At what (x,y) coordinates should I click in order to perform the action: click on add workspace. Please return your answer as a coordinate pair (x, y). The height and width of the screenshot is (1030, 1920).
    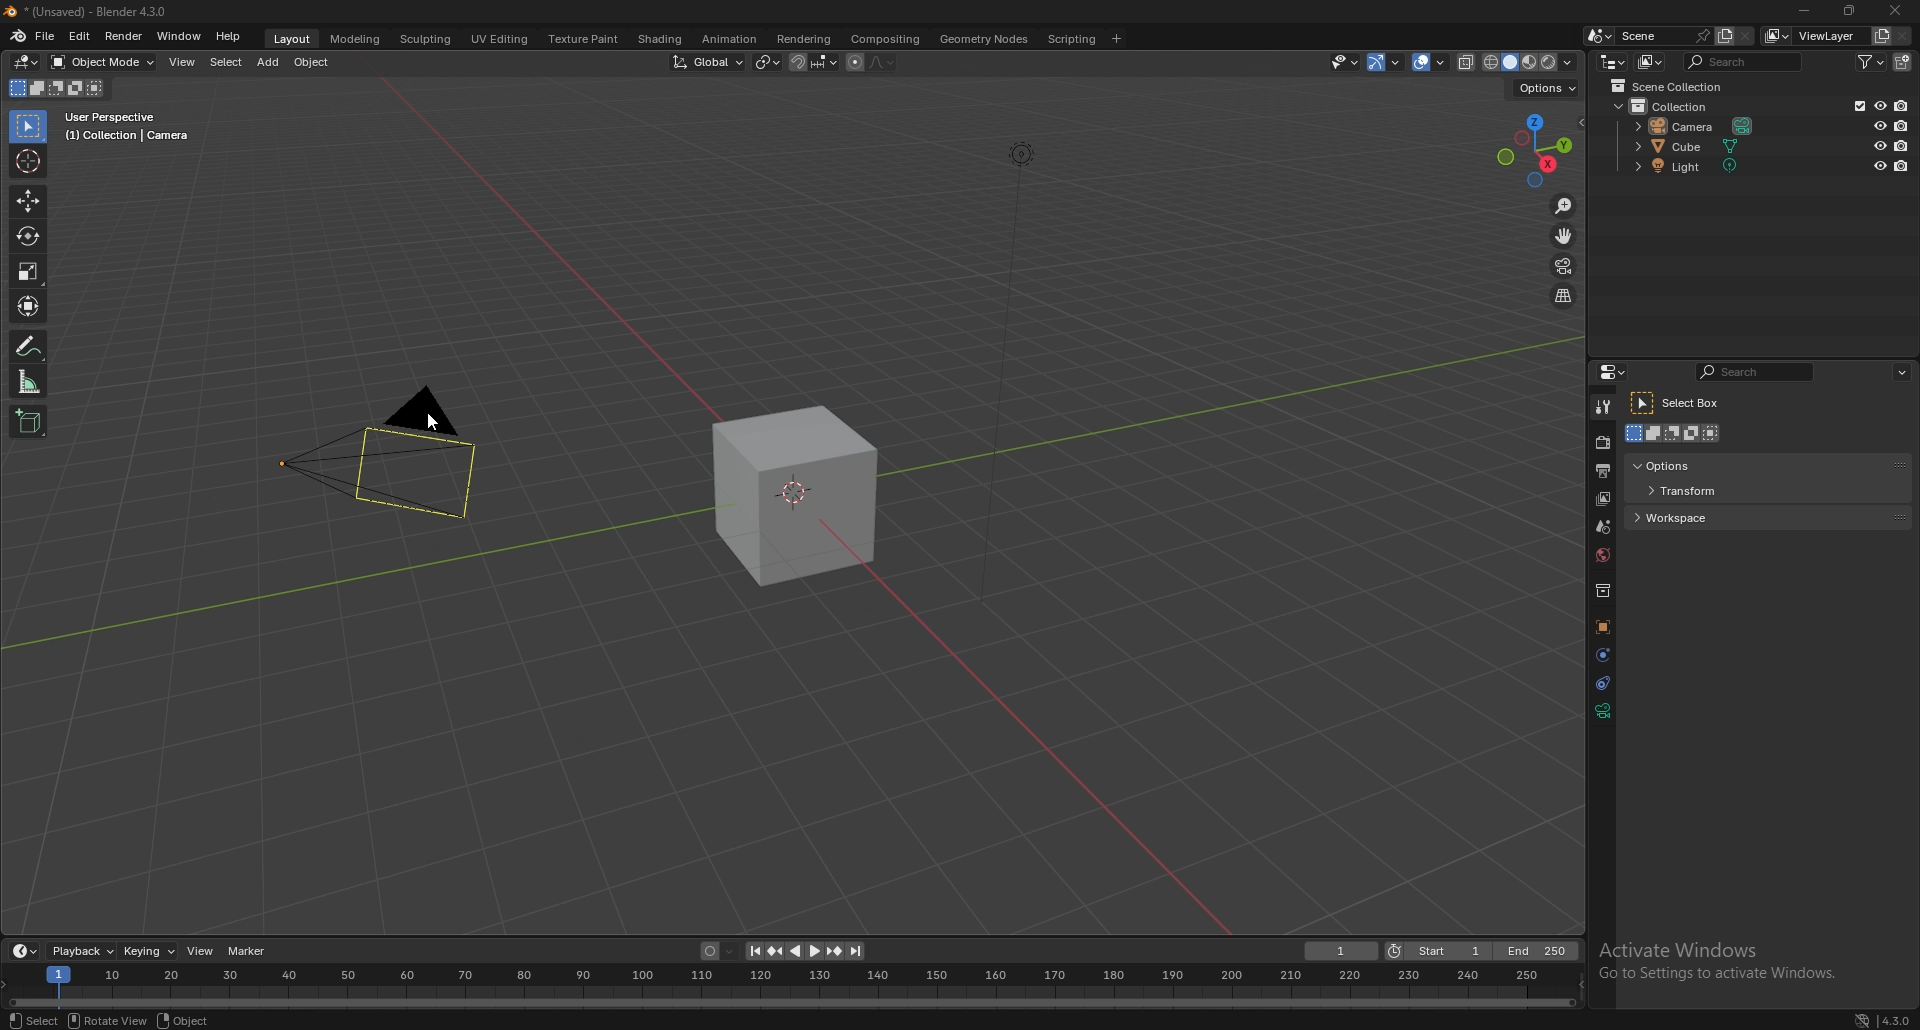
    Looking at the image, I should click on (1117, 37).